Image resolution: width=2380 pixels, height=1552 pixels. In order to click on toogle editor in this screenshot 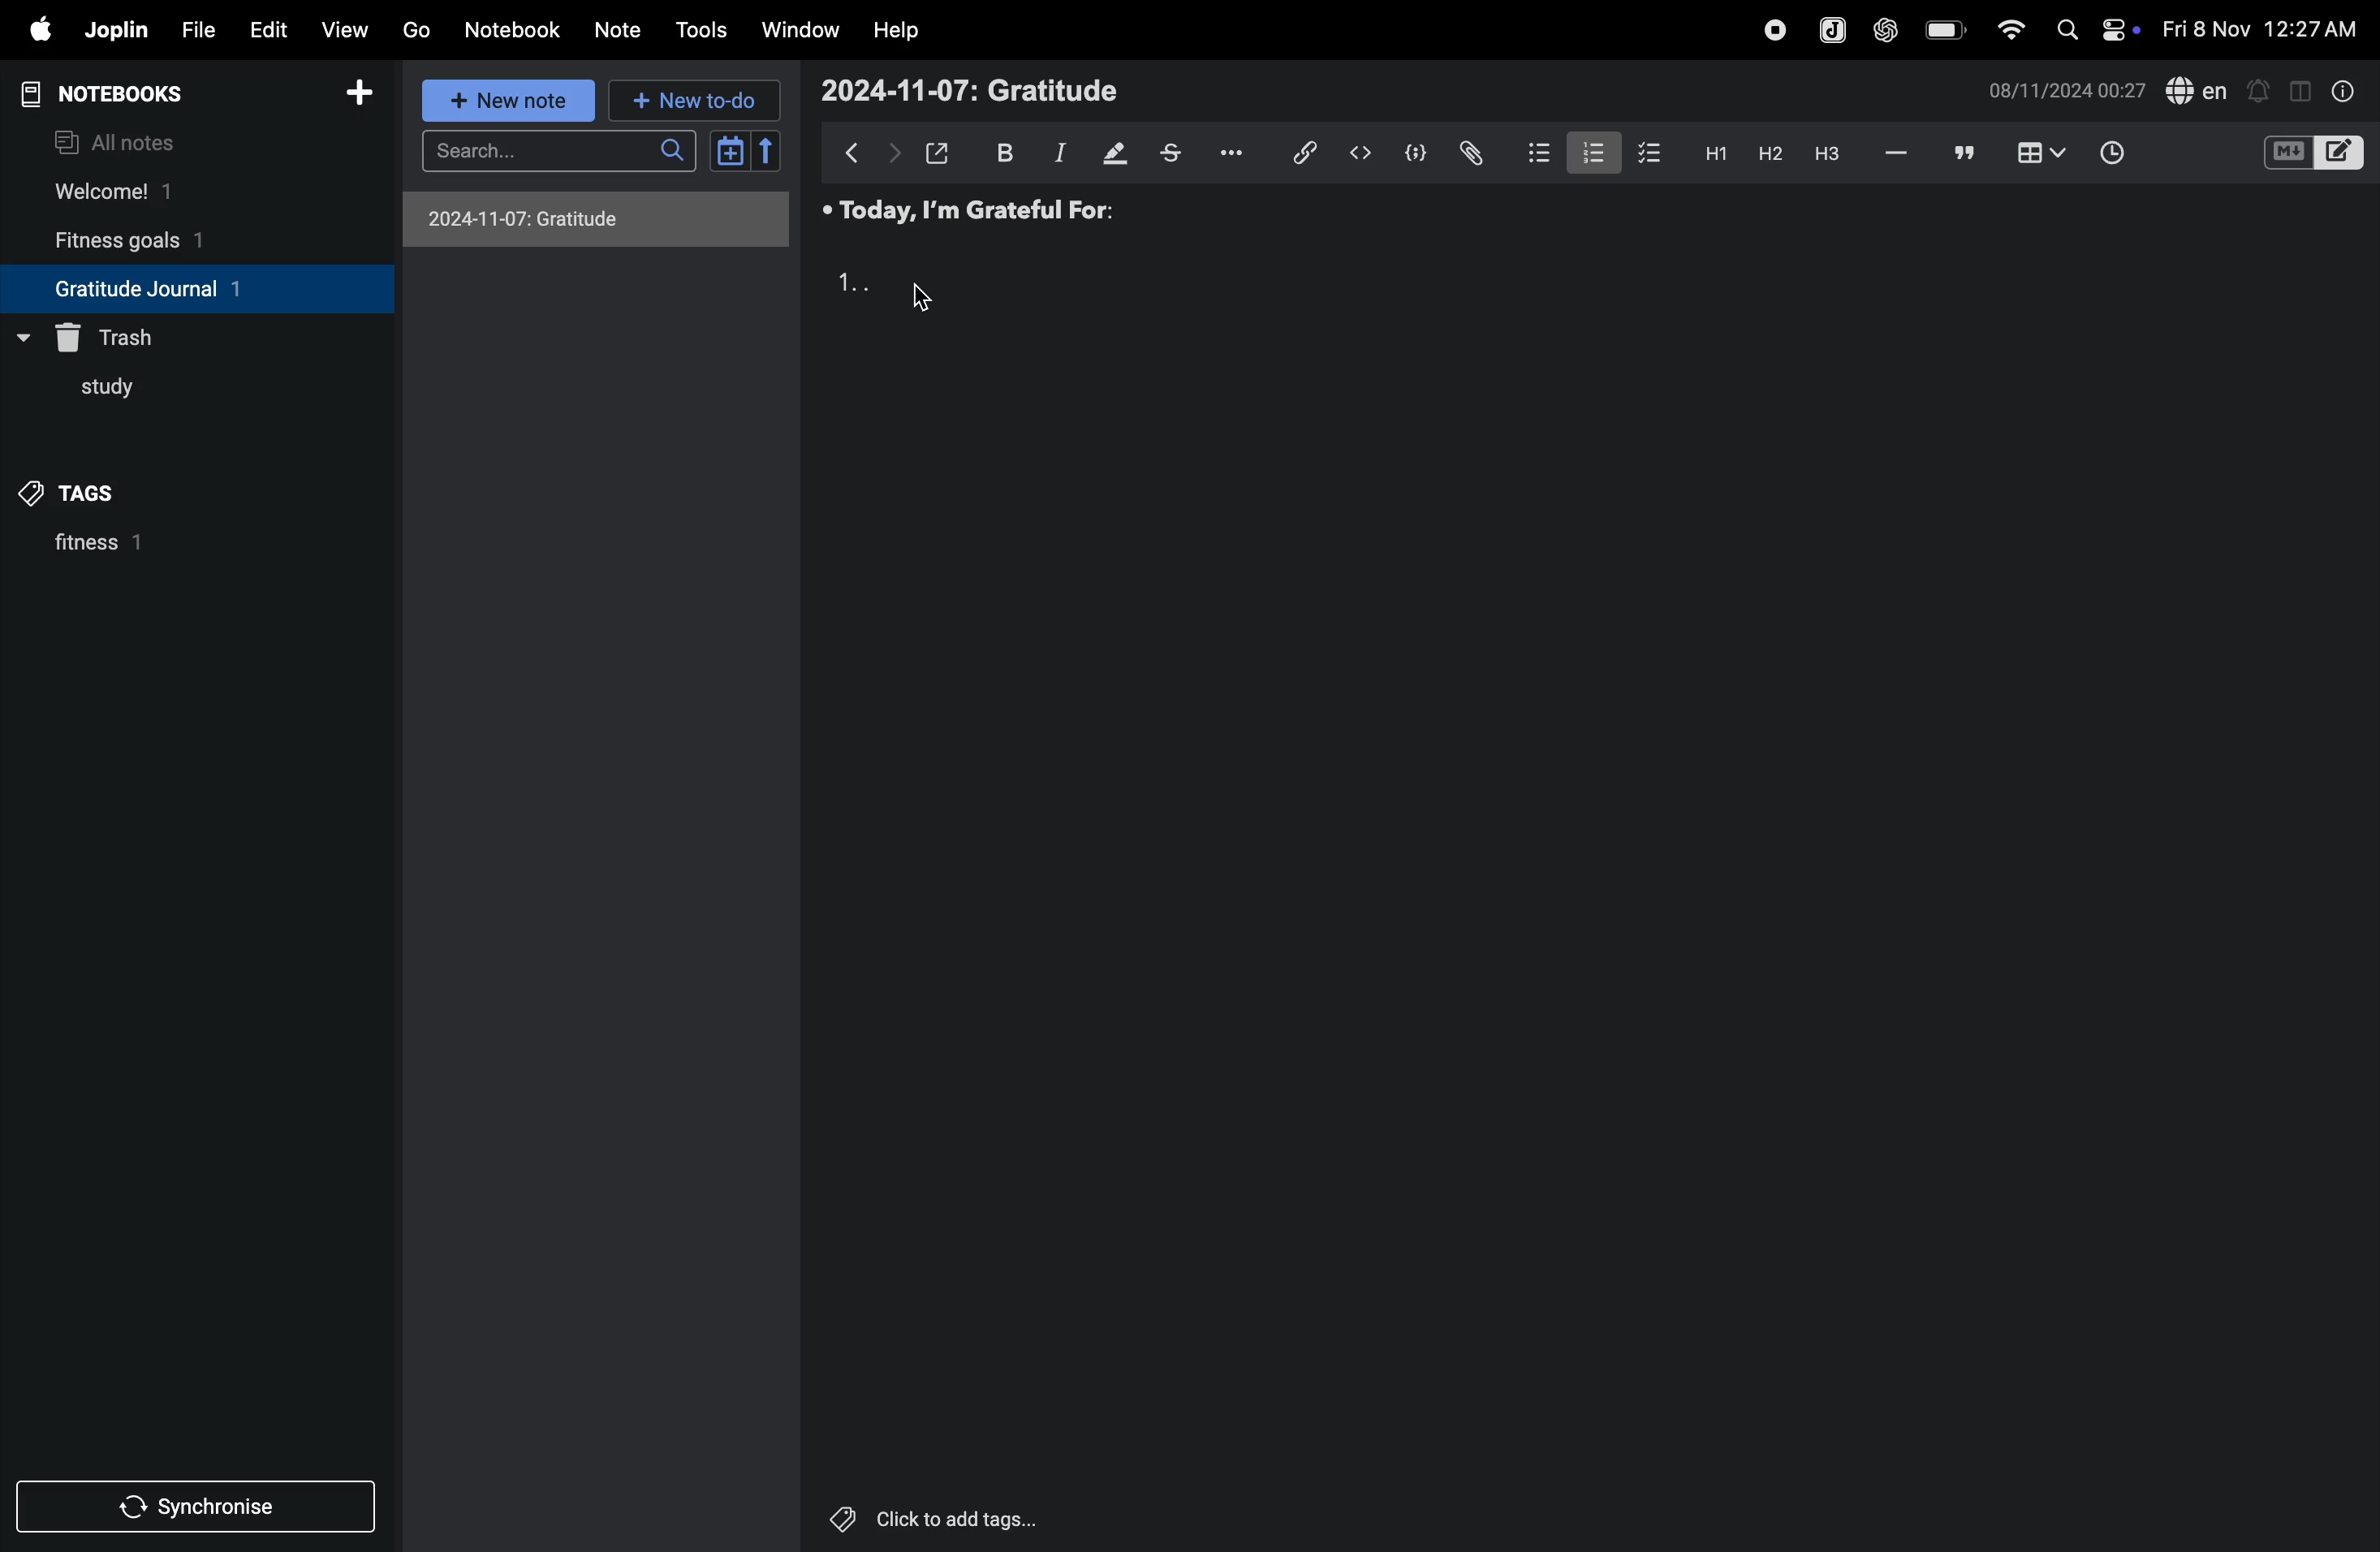, I will do `click(2314, 156)`.